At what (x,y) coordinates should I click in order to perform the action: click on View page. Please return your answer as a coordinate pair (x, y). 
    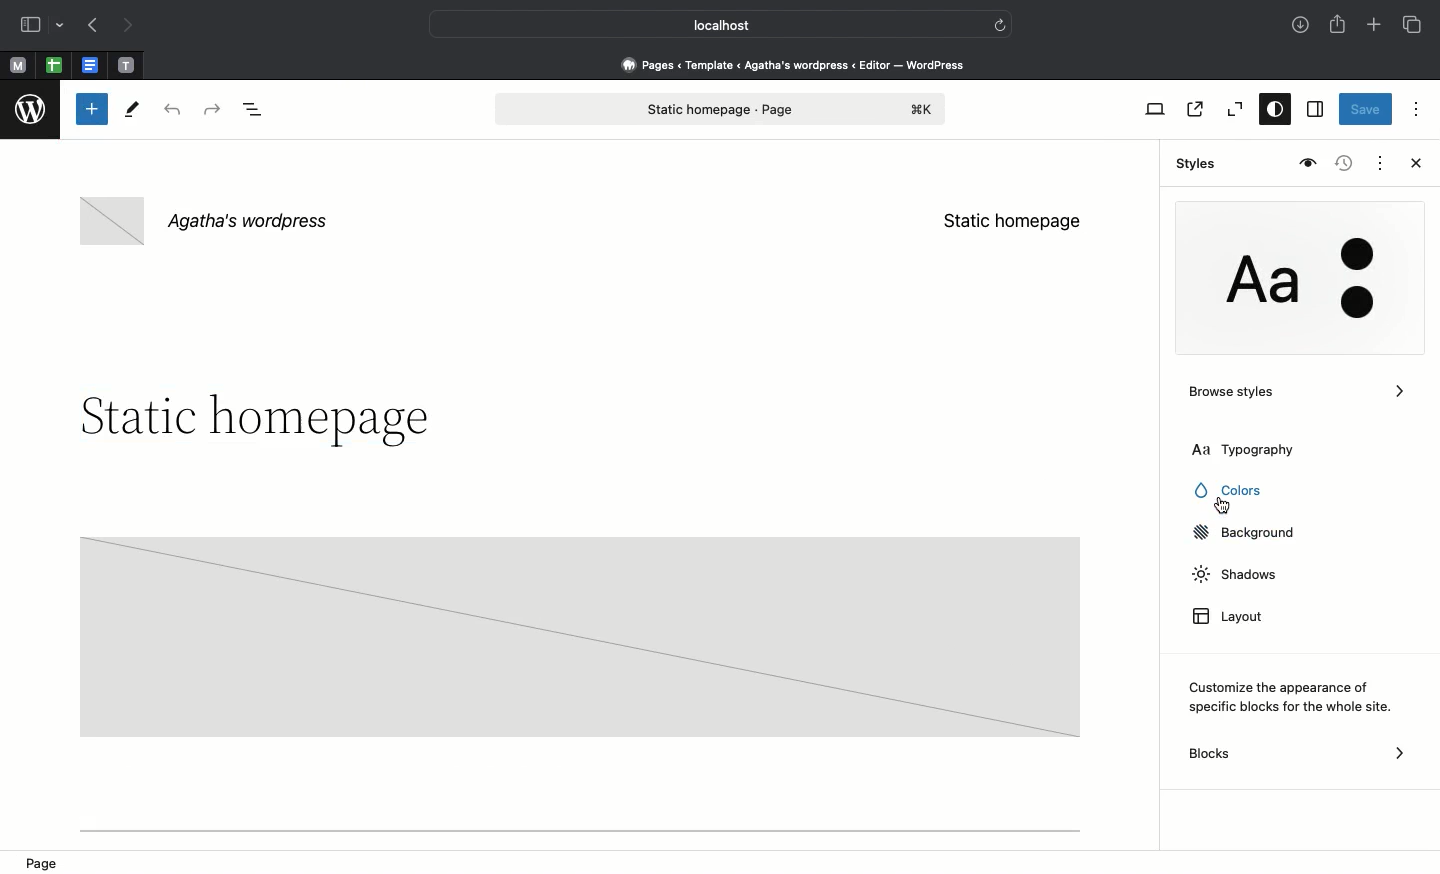
    Looking at the image, I should click on (1193, 109).